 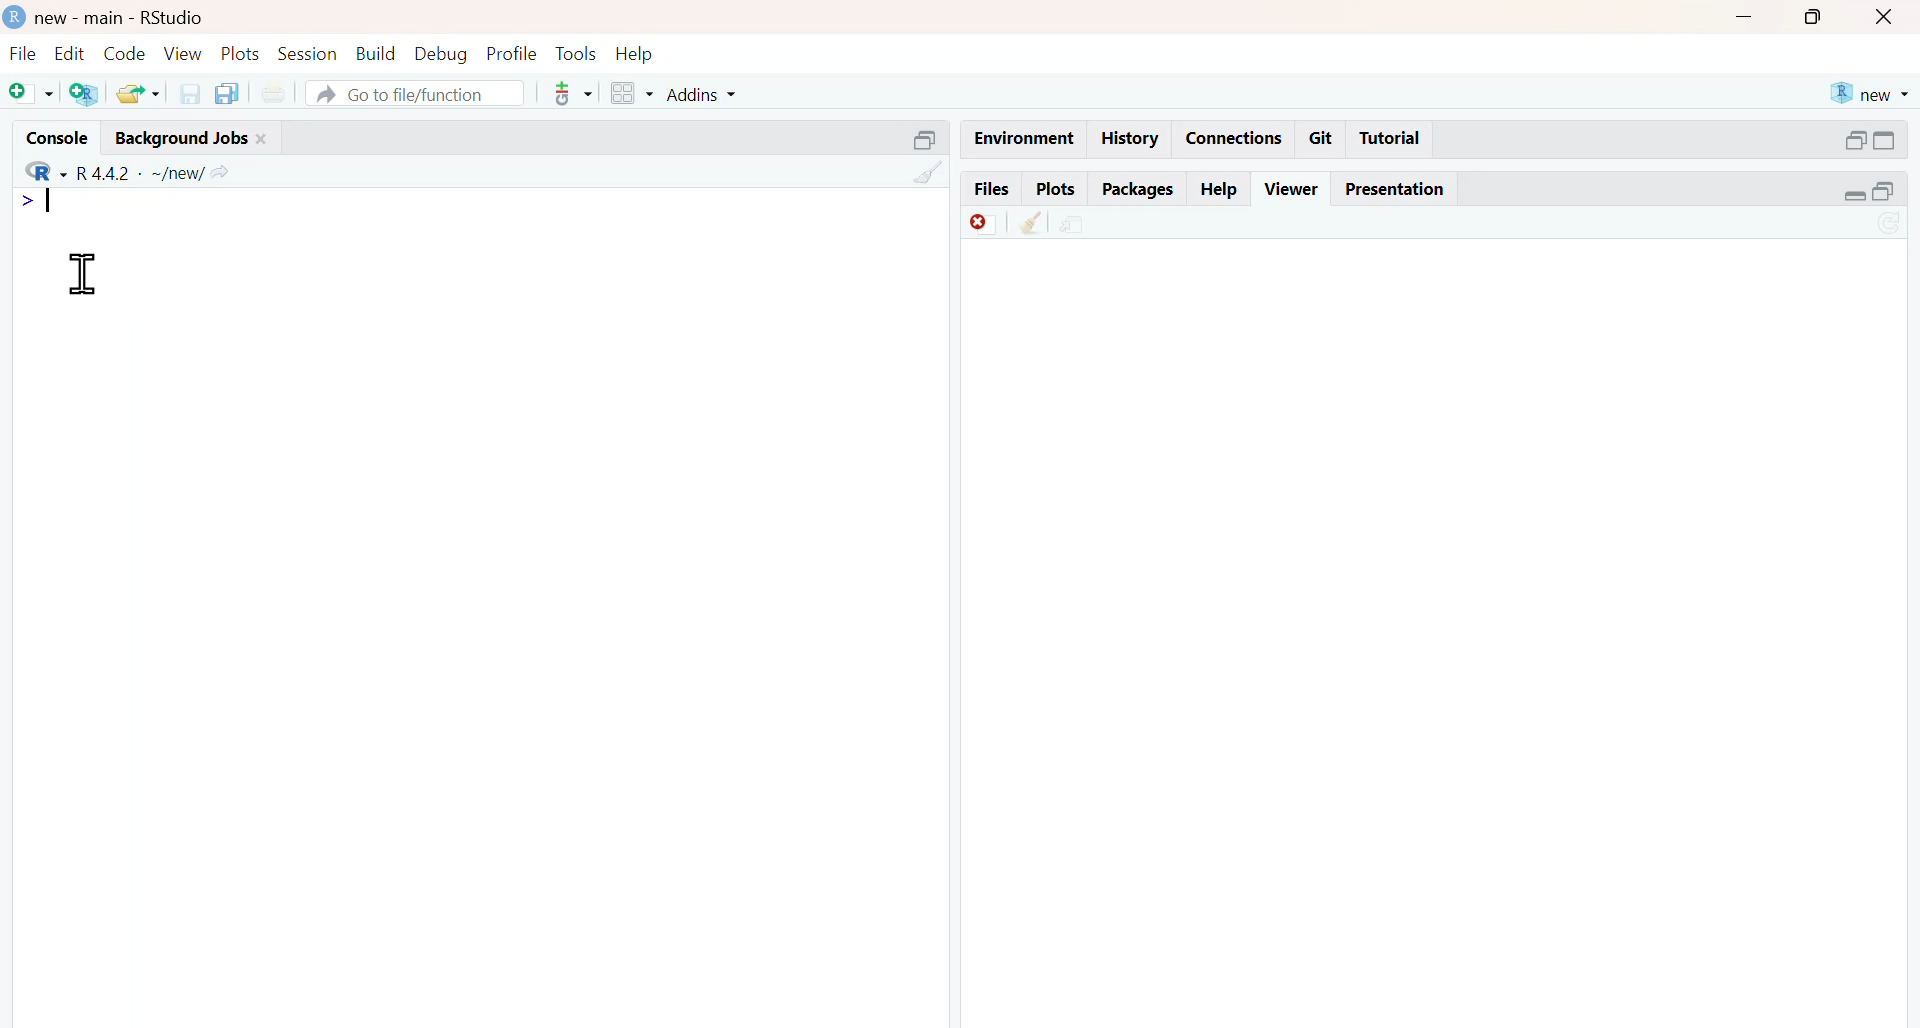 I want to click on Discard , so click(x=984, y=223).